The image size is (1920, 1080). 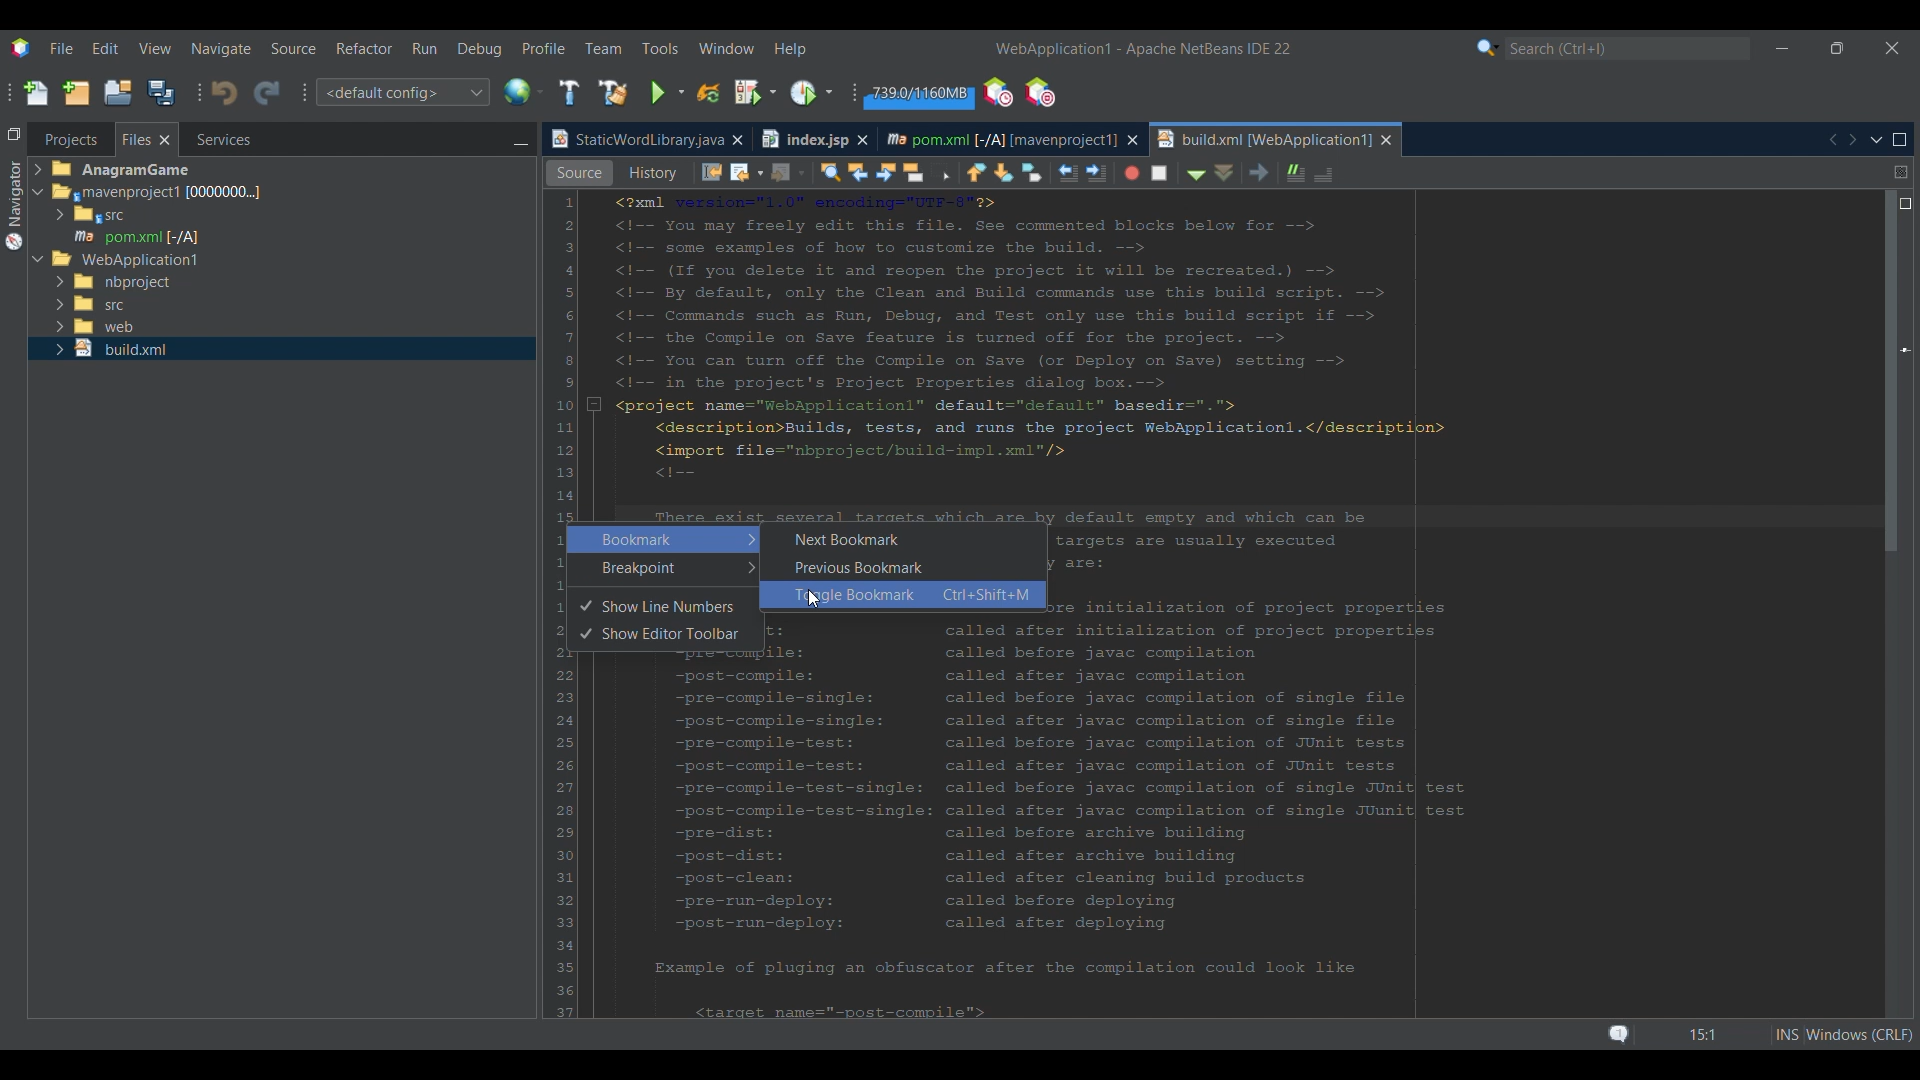 What do you see at coordinates (603, 48) in the screenshot?
I see `Team menu` at bounding box center [603, 48].